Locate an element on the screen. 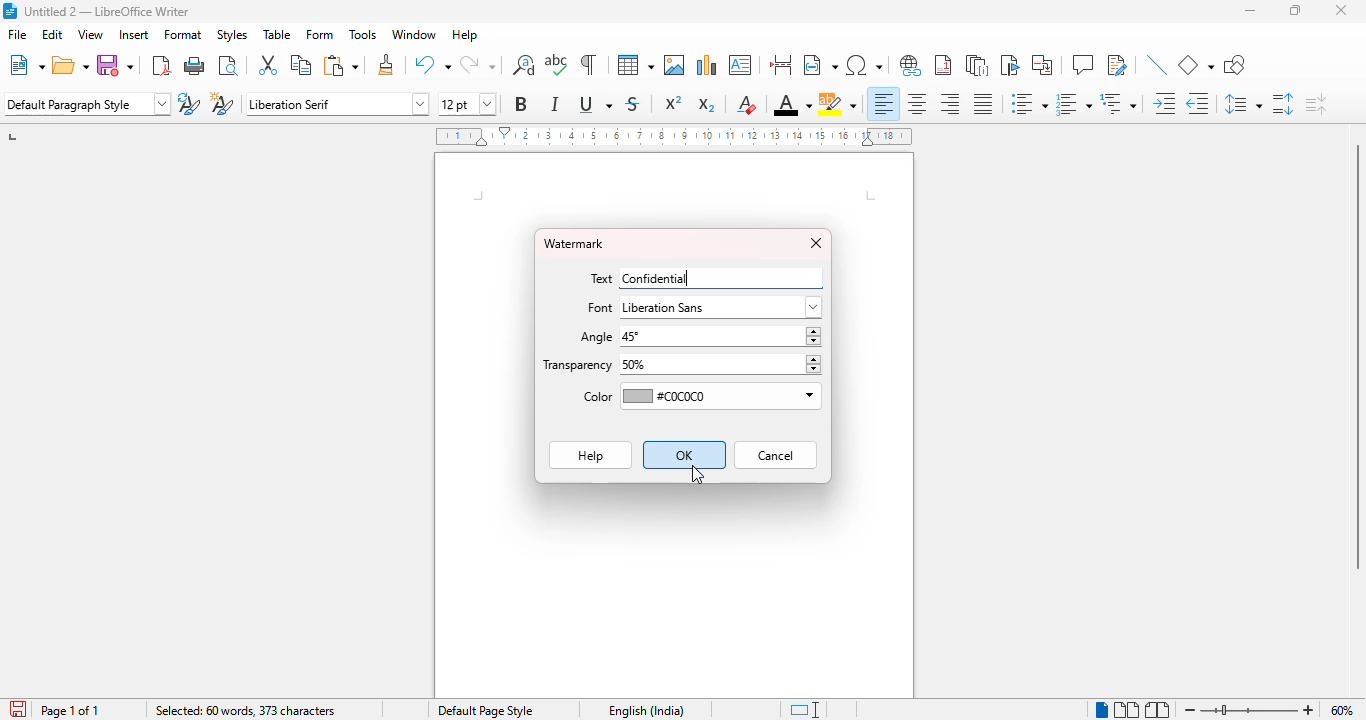 This screenshot has height=720, width=1366. zoom in is located at coordinates (1309, 709).